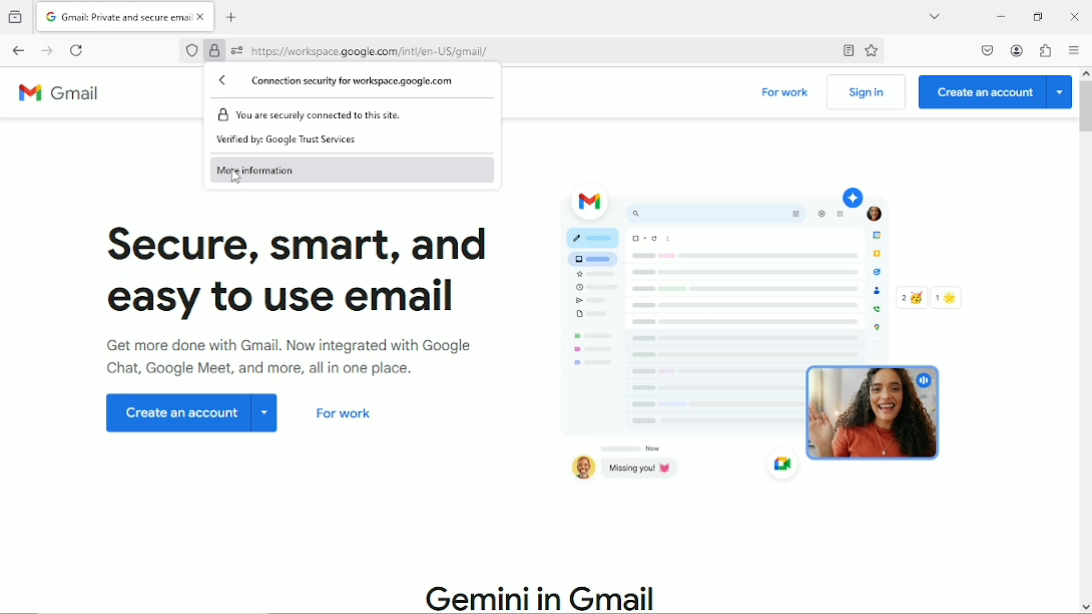 Image resolution: width=1092 pixels, height=614 pixels. Describe the element at coordinates (61, 92) in the screenshot. I see `Gmail` at that location.